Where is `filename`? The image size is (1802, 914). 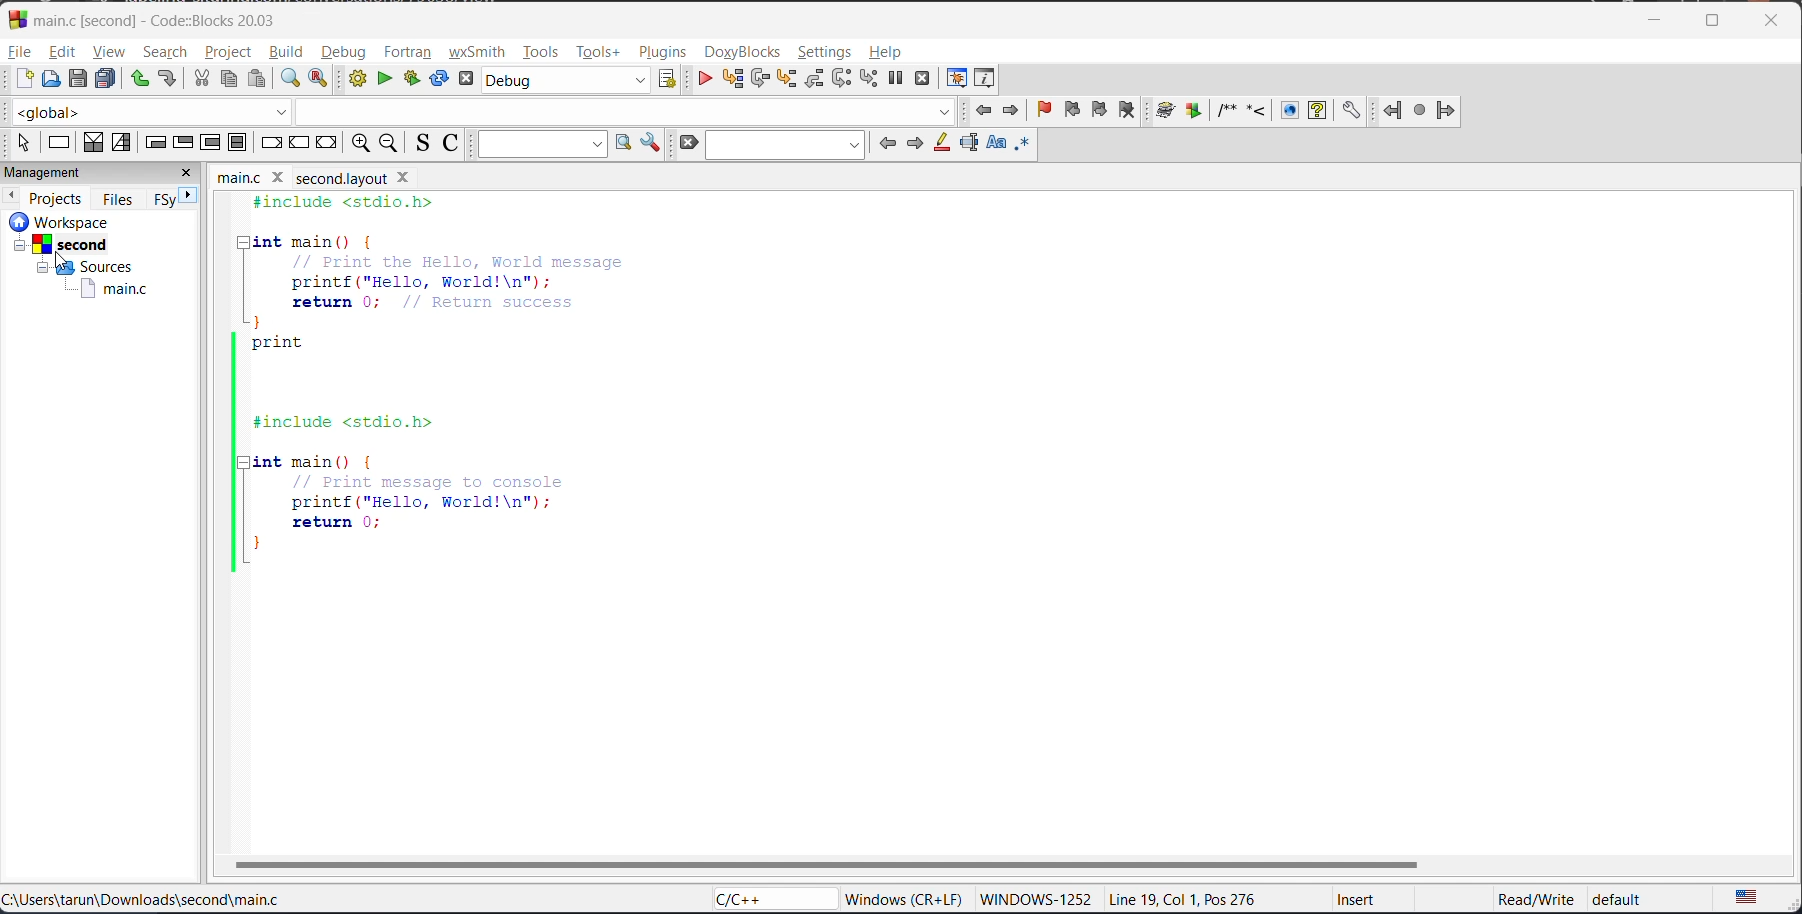
filename is located at coordinates (327, 180).